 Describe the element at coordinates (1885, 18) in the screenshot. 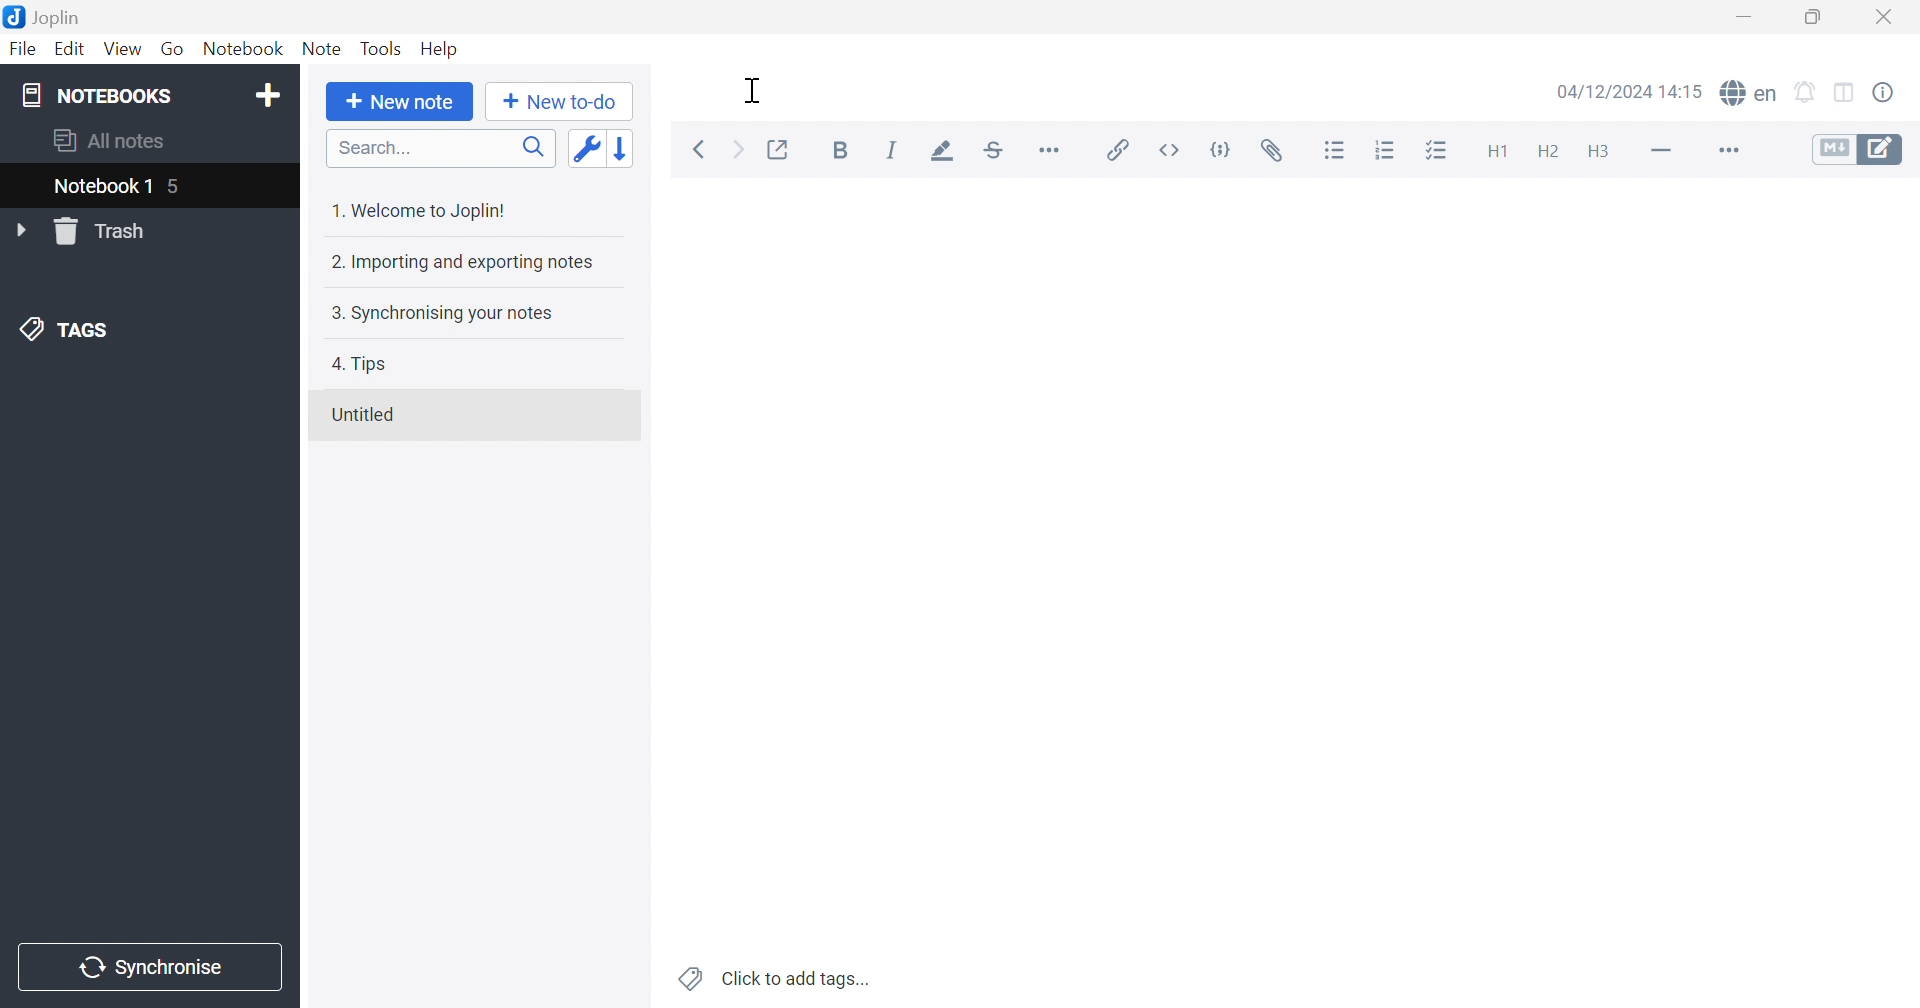

I see `Close` at that location.